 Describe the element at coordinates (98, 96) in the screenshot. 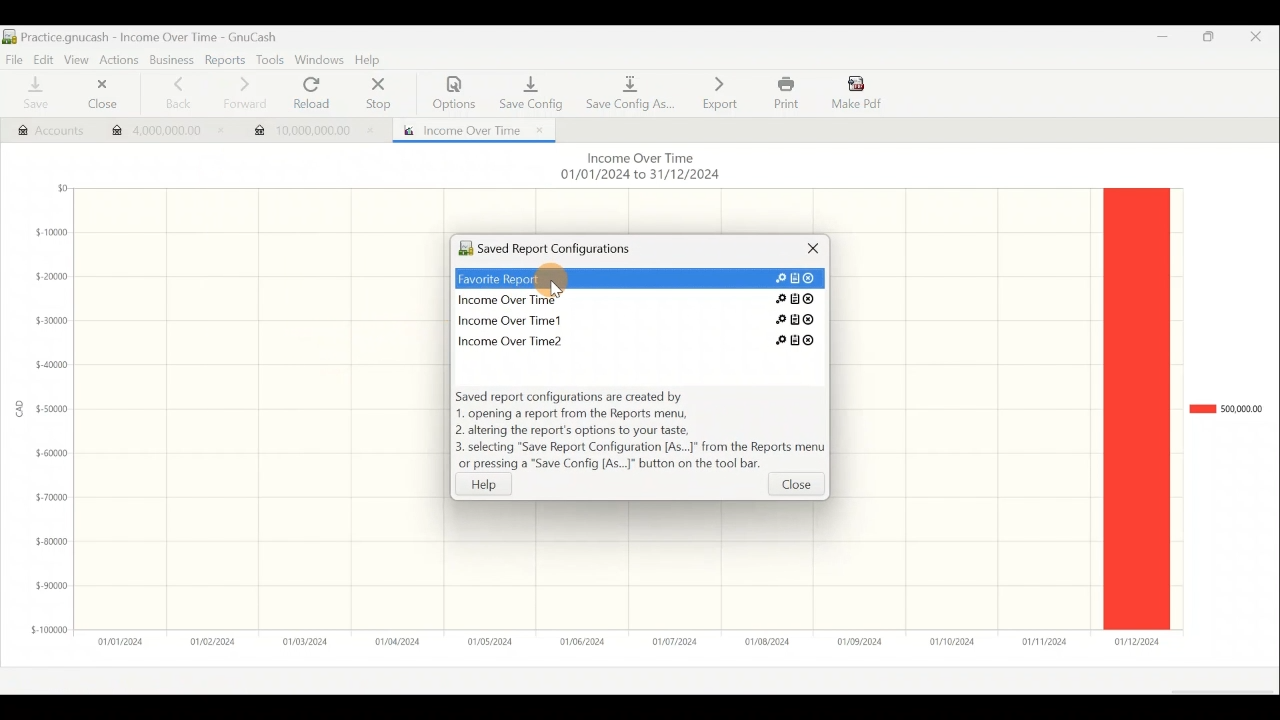

I see `Close` at that location.